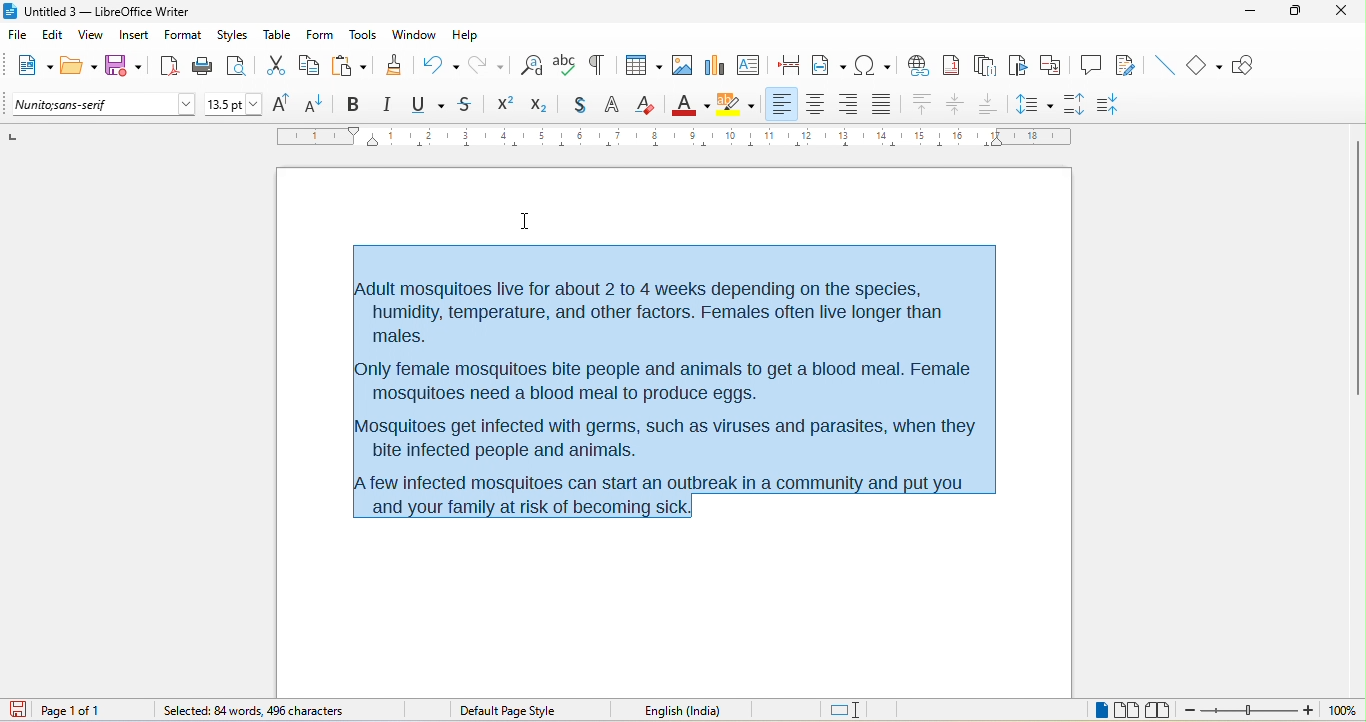 Image resolution: width=1366 pixels, height=722 pixels. I want to click on bookmark, so click(1020, 66).